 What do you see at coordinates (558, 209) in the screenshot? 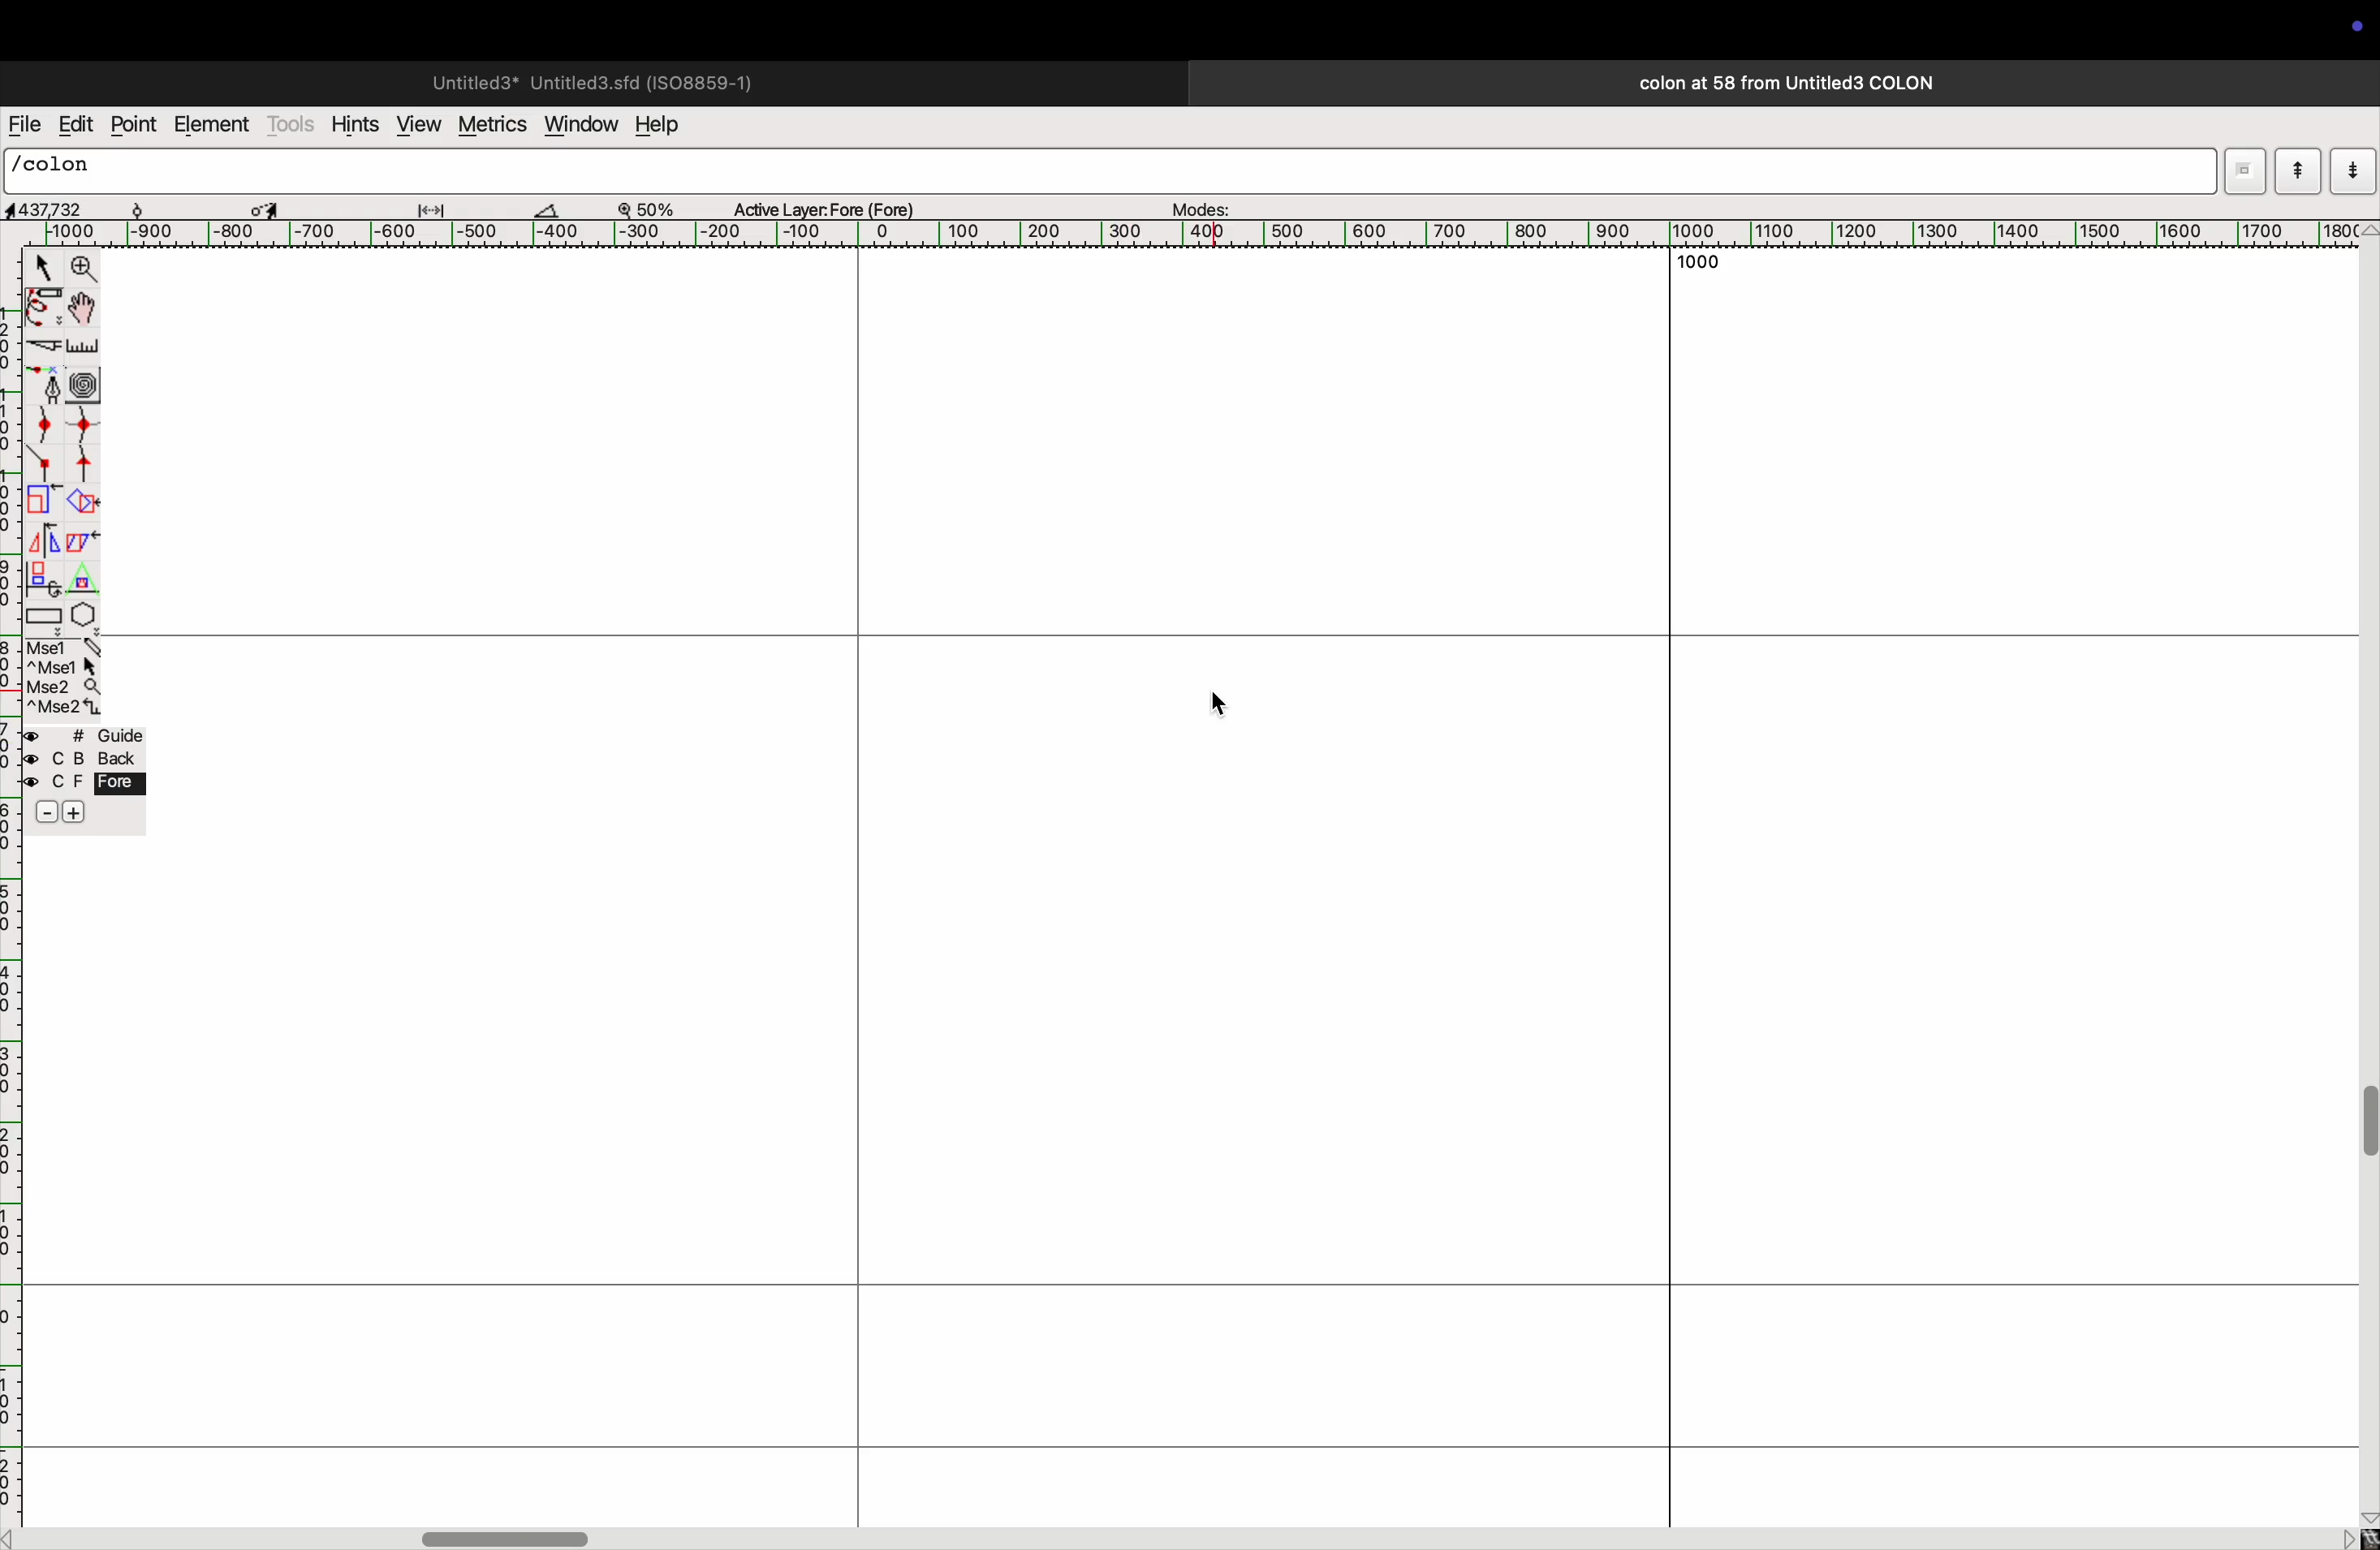
I see `cut` at bounding box center [558, 209].